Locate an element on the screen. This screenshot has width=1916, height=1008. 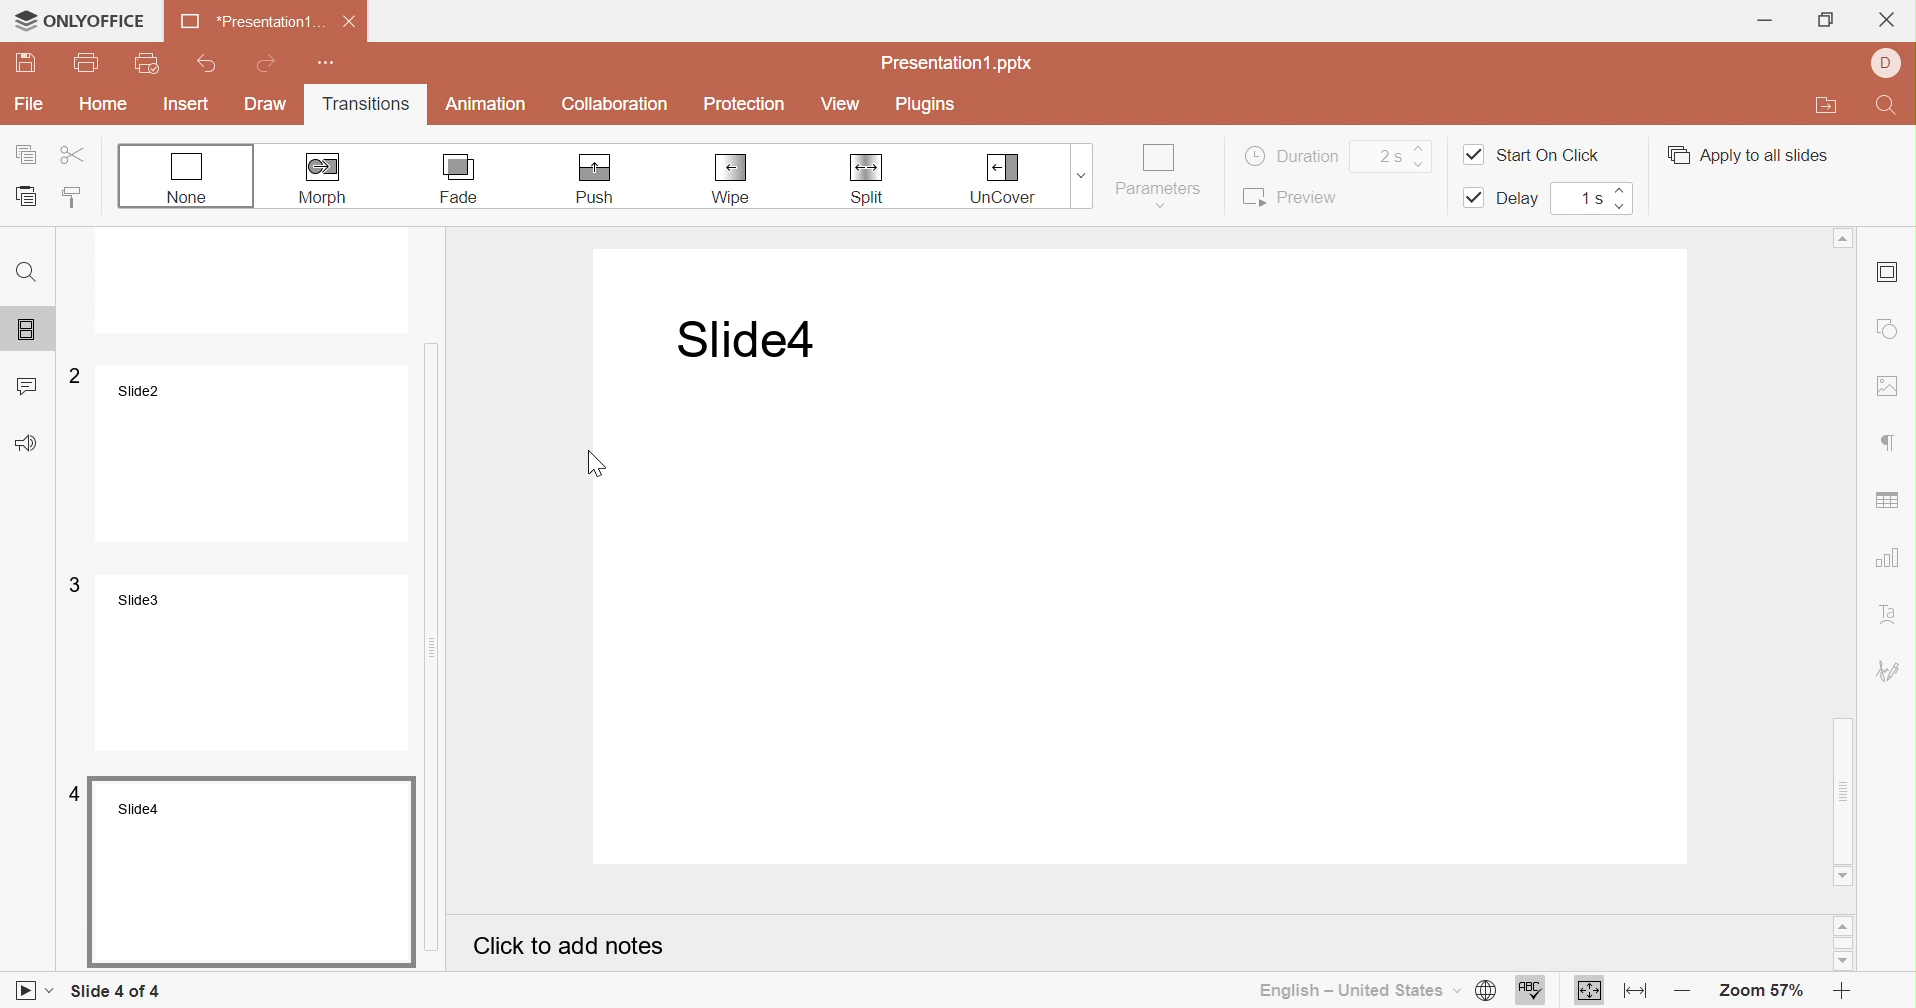
Slide4 is located at coordinates (240, 868).